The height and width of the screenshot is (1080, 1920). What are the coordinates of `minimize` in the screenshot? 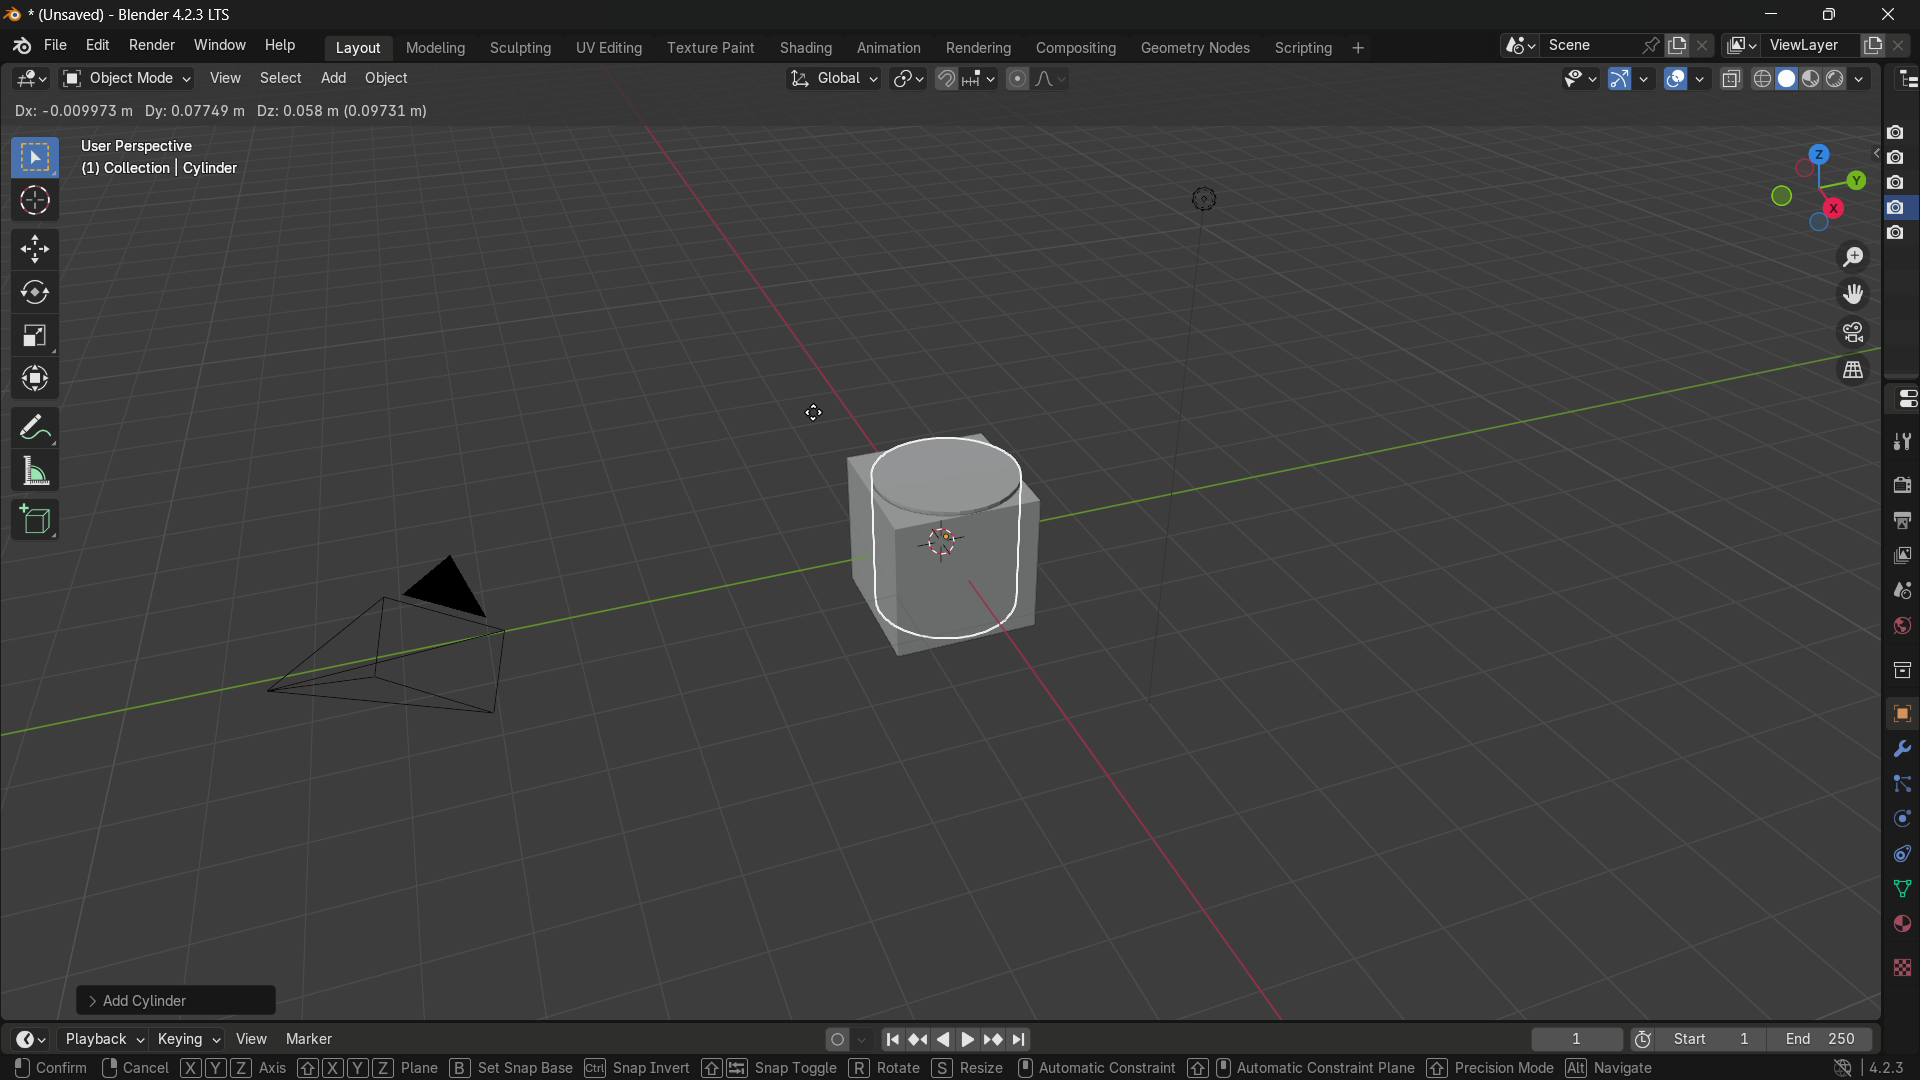 It's located at (1772, 16).